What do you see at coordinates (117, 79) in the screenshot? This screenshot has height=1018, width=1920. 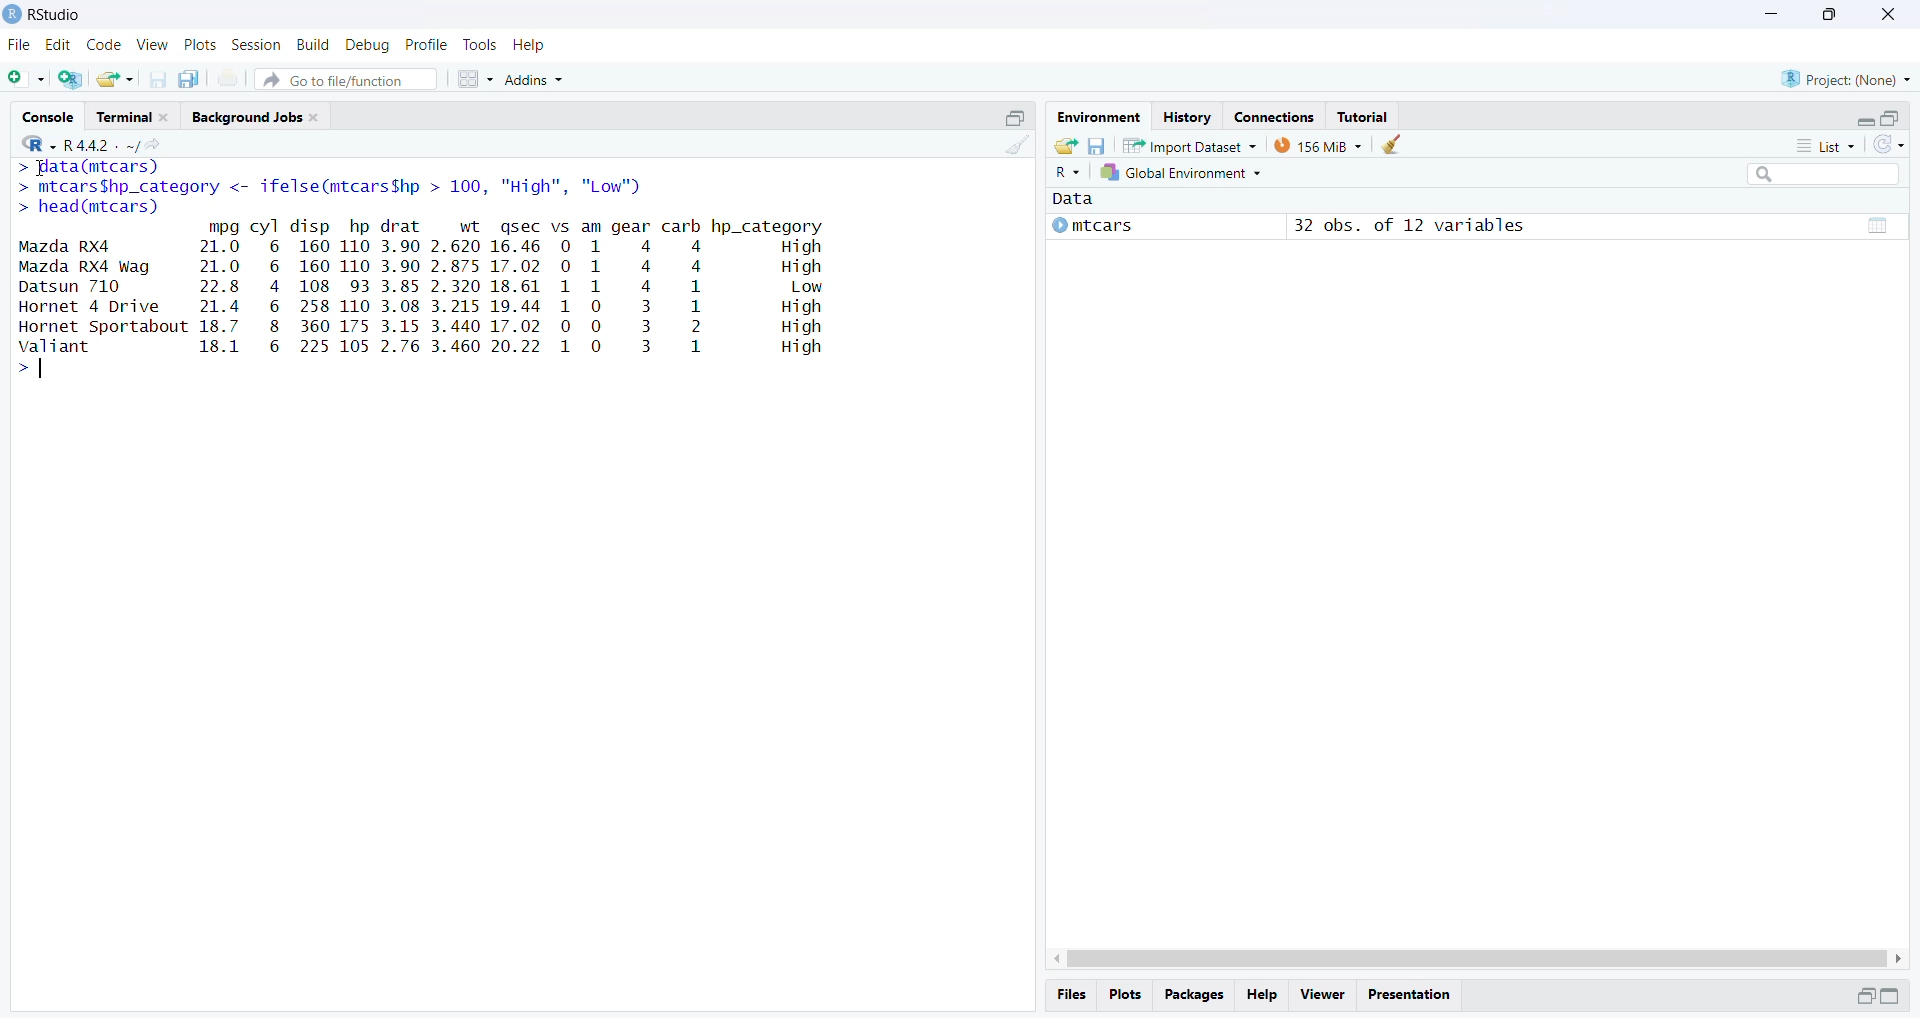 I see `Open an existing file (Ctrl + O)` at bounding box center [117, 79].